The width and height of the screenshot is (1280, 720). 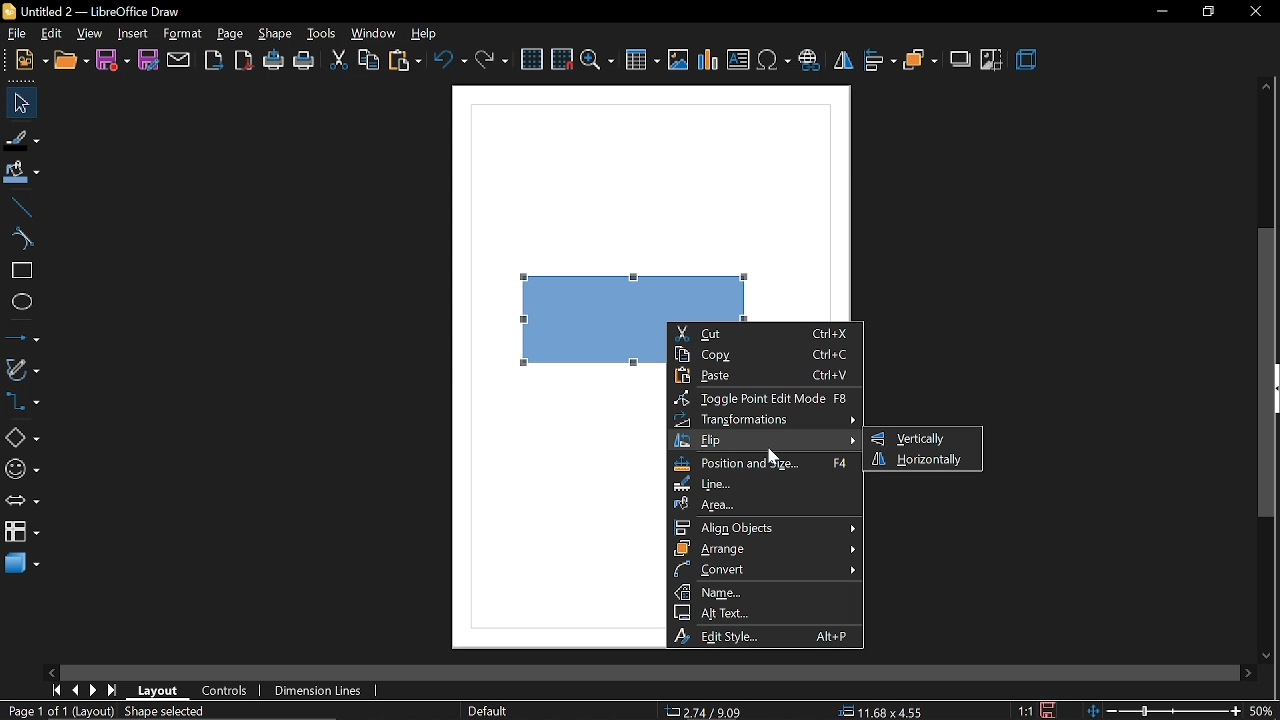 I want to click on paste, so click(x=770, y=375).